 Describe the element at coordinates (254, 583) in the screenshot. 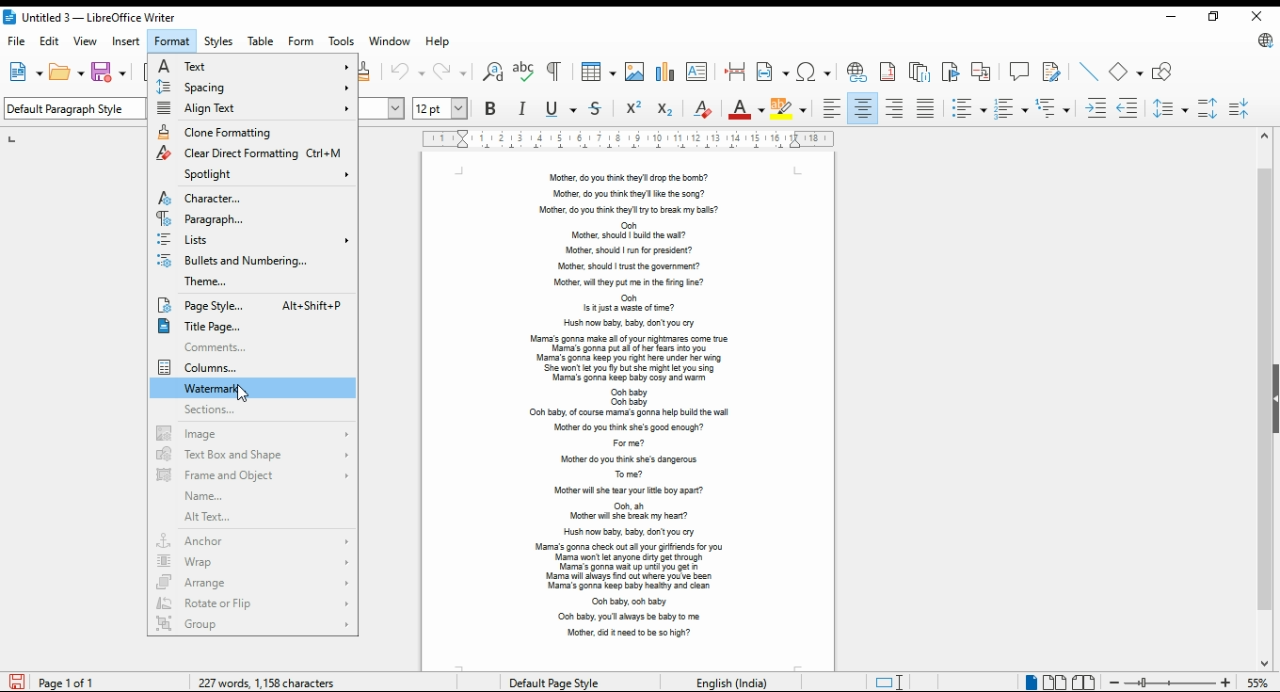

I see `arrange` at that location.